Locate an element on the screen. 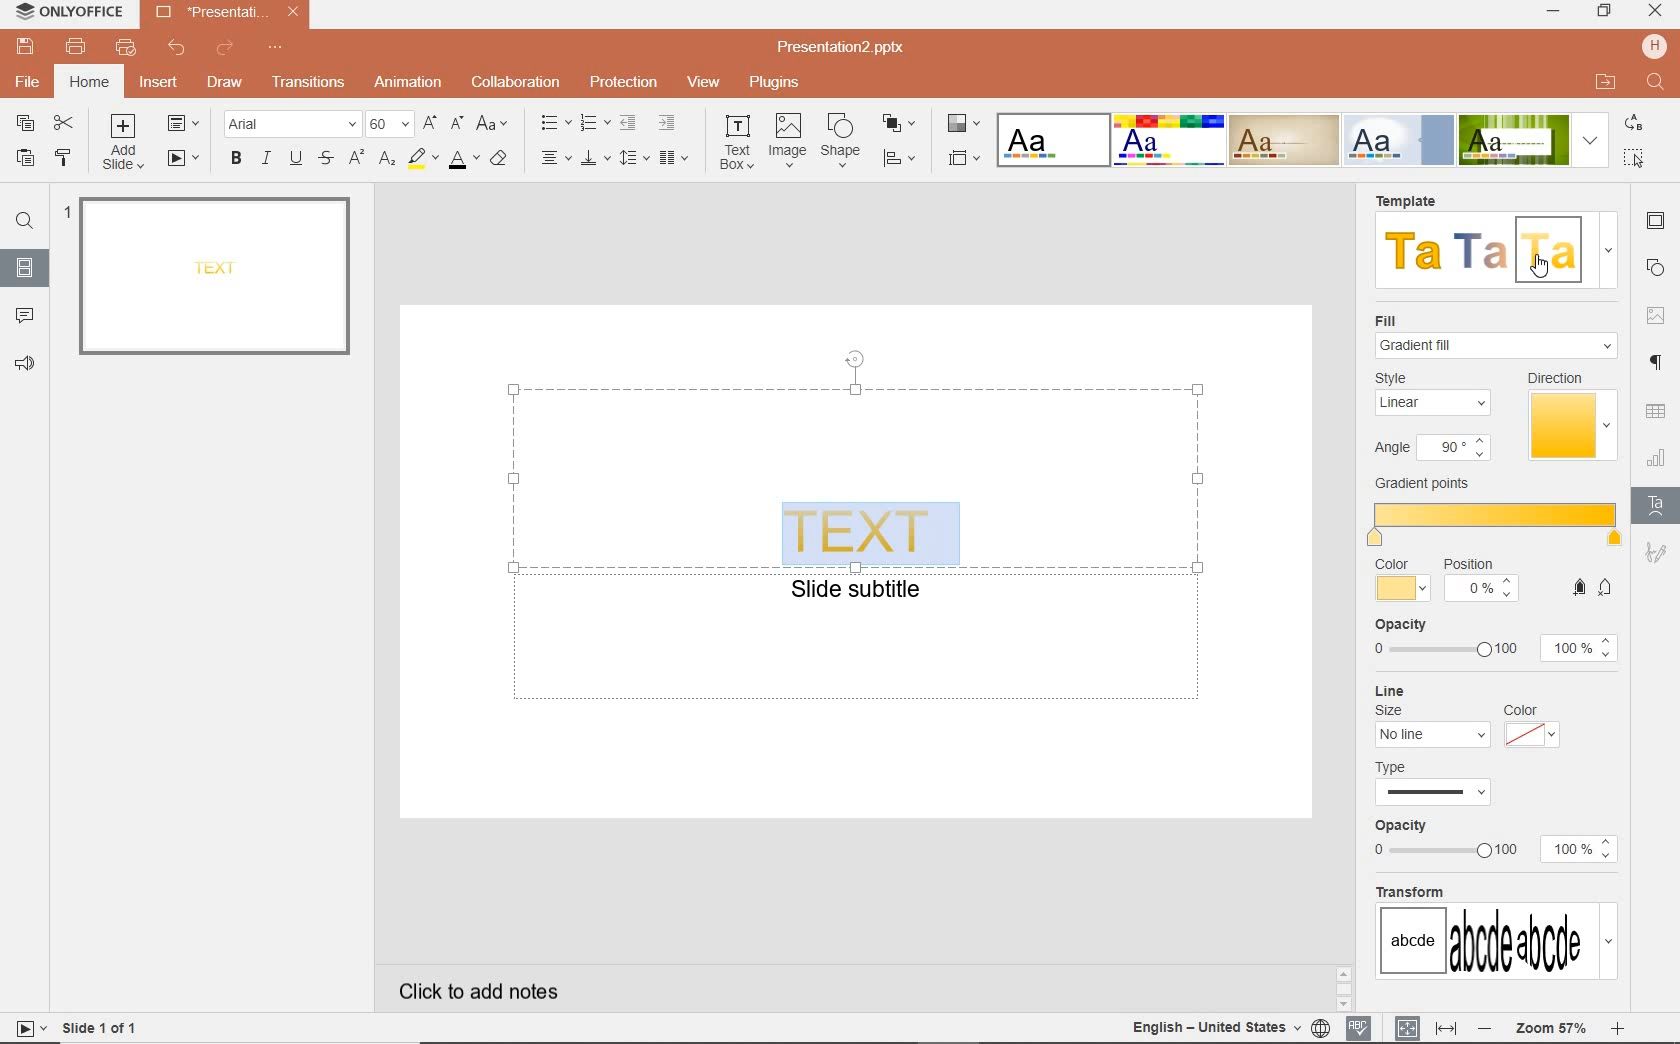  color is located at coordinates (1398, 583).